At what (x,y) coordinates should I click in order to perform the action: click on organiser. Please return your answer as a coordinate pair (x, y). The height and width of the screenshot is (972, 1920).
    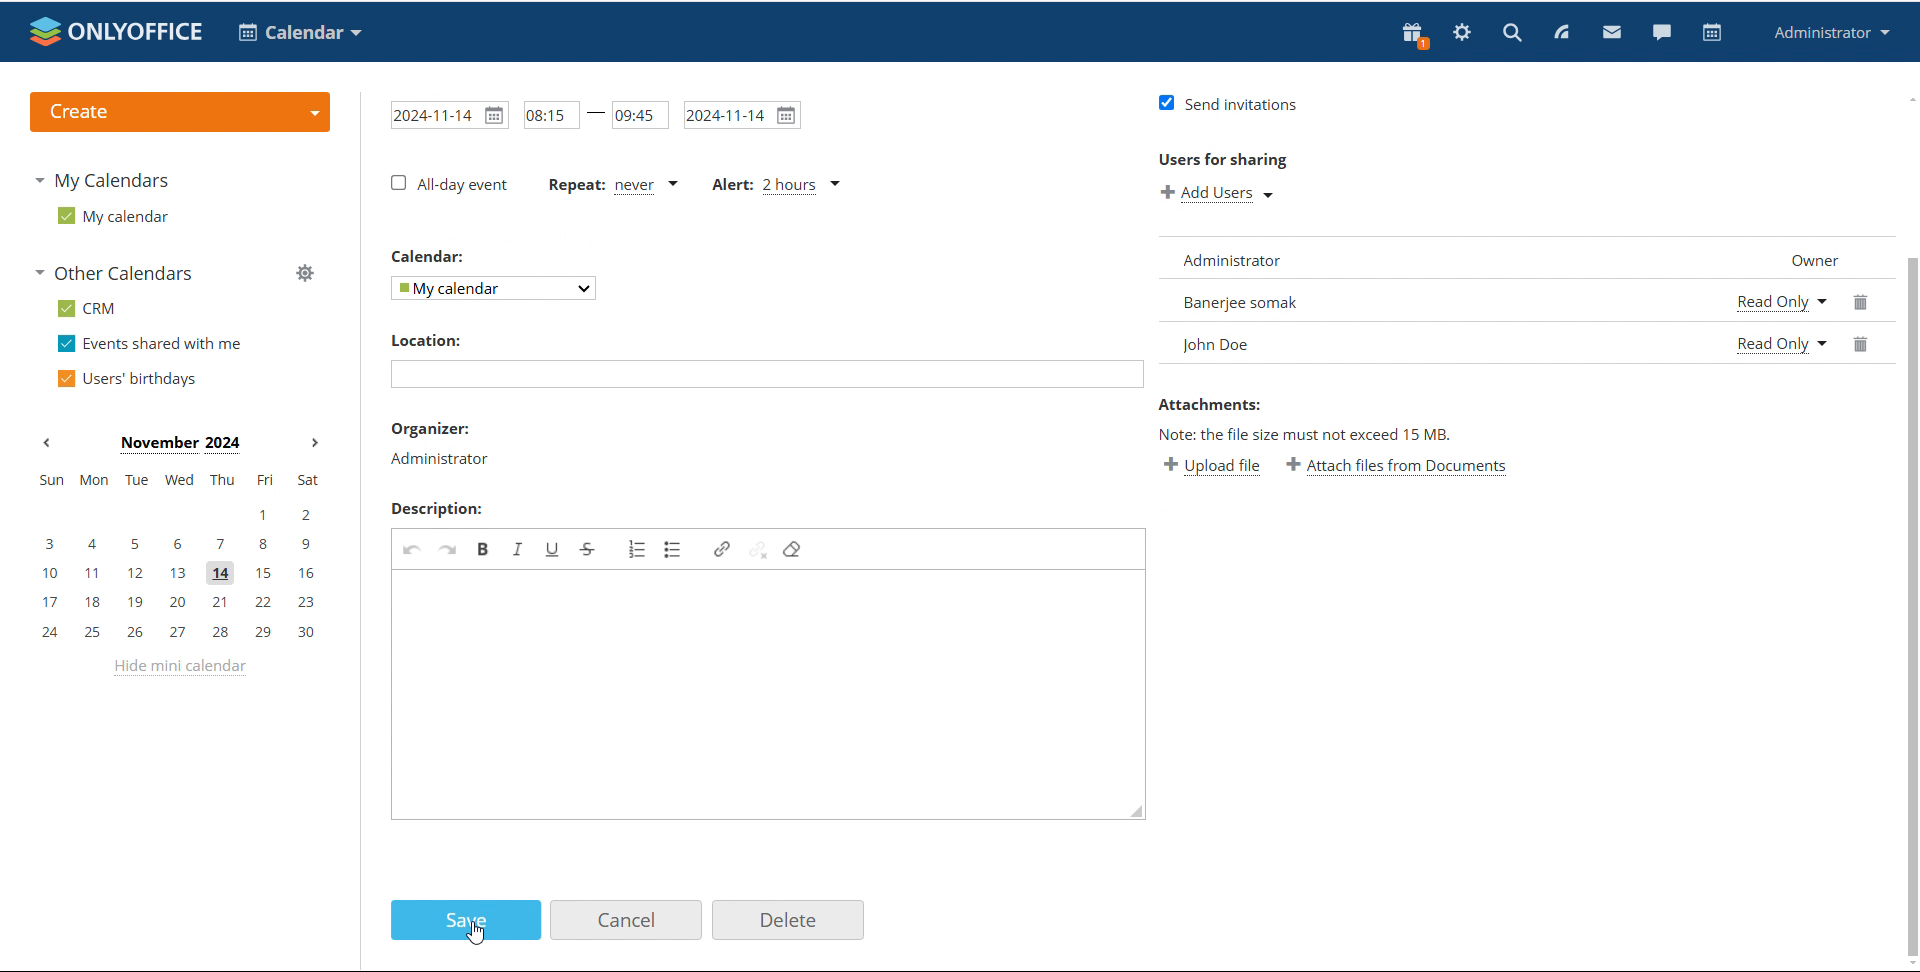
    Looking at the image, I should click on (434, 428).